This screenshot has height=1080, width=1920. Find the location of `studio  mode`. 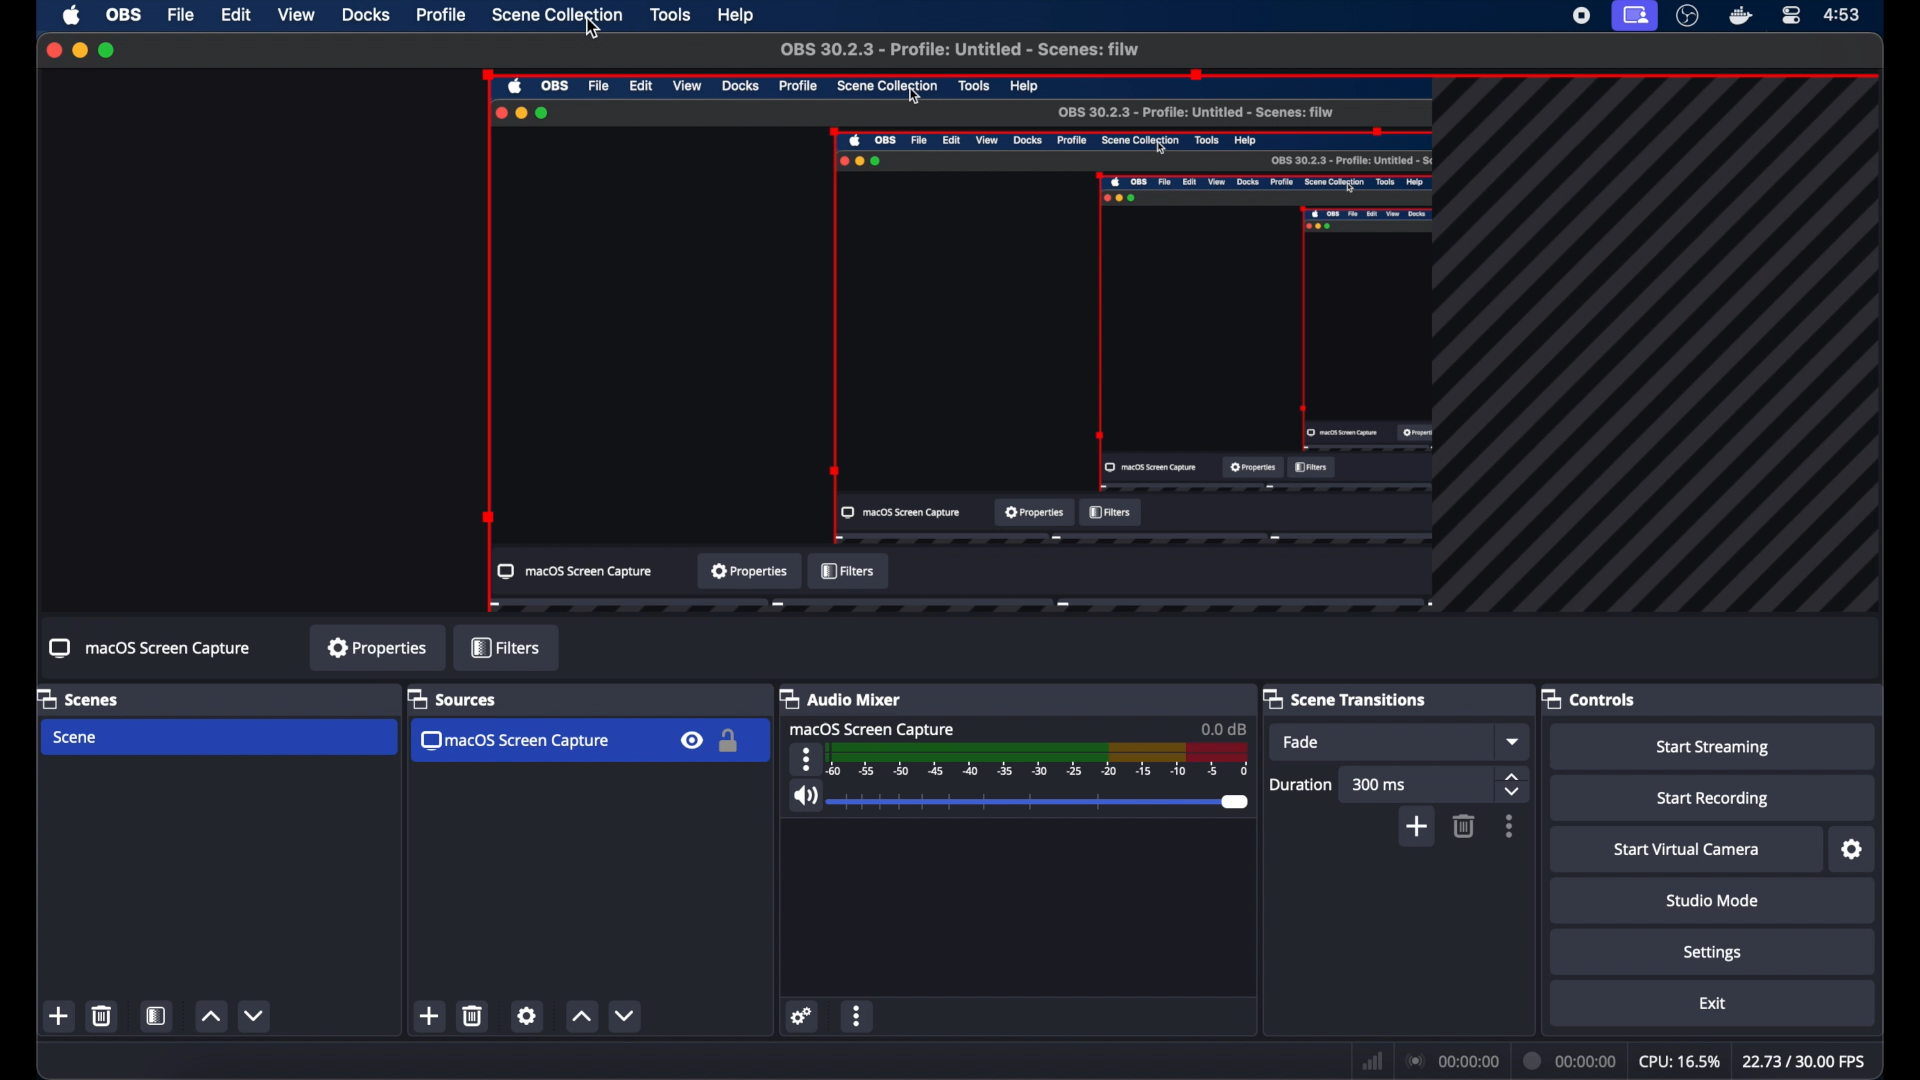

studio  mode is located at coordinates (1710, 899).